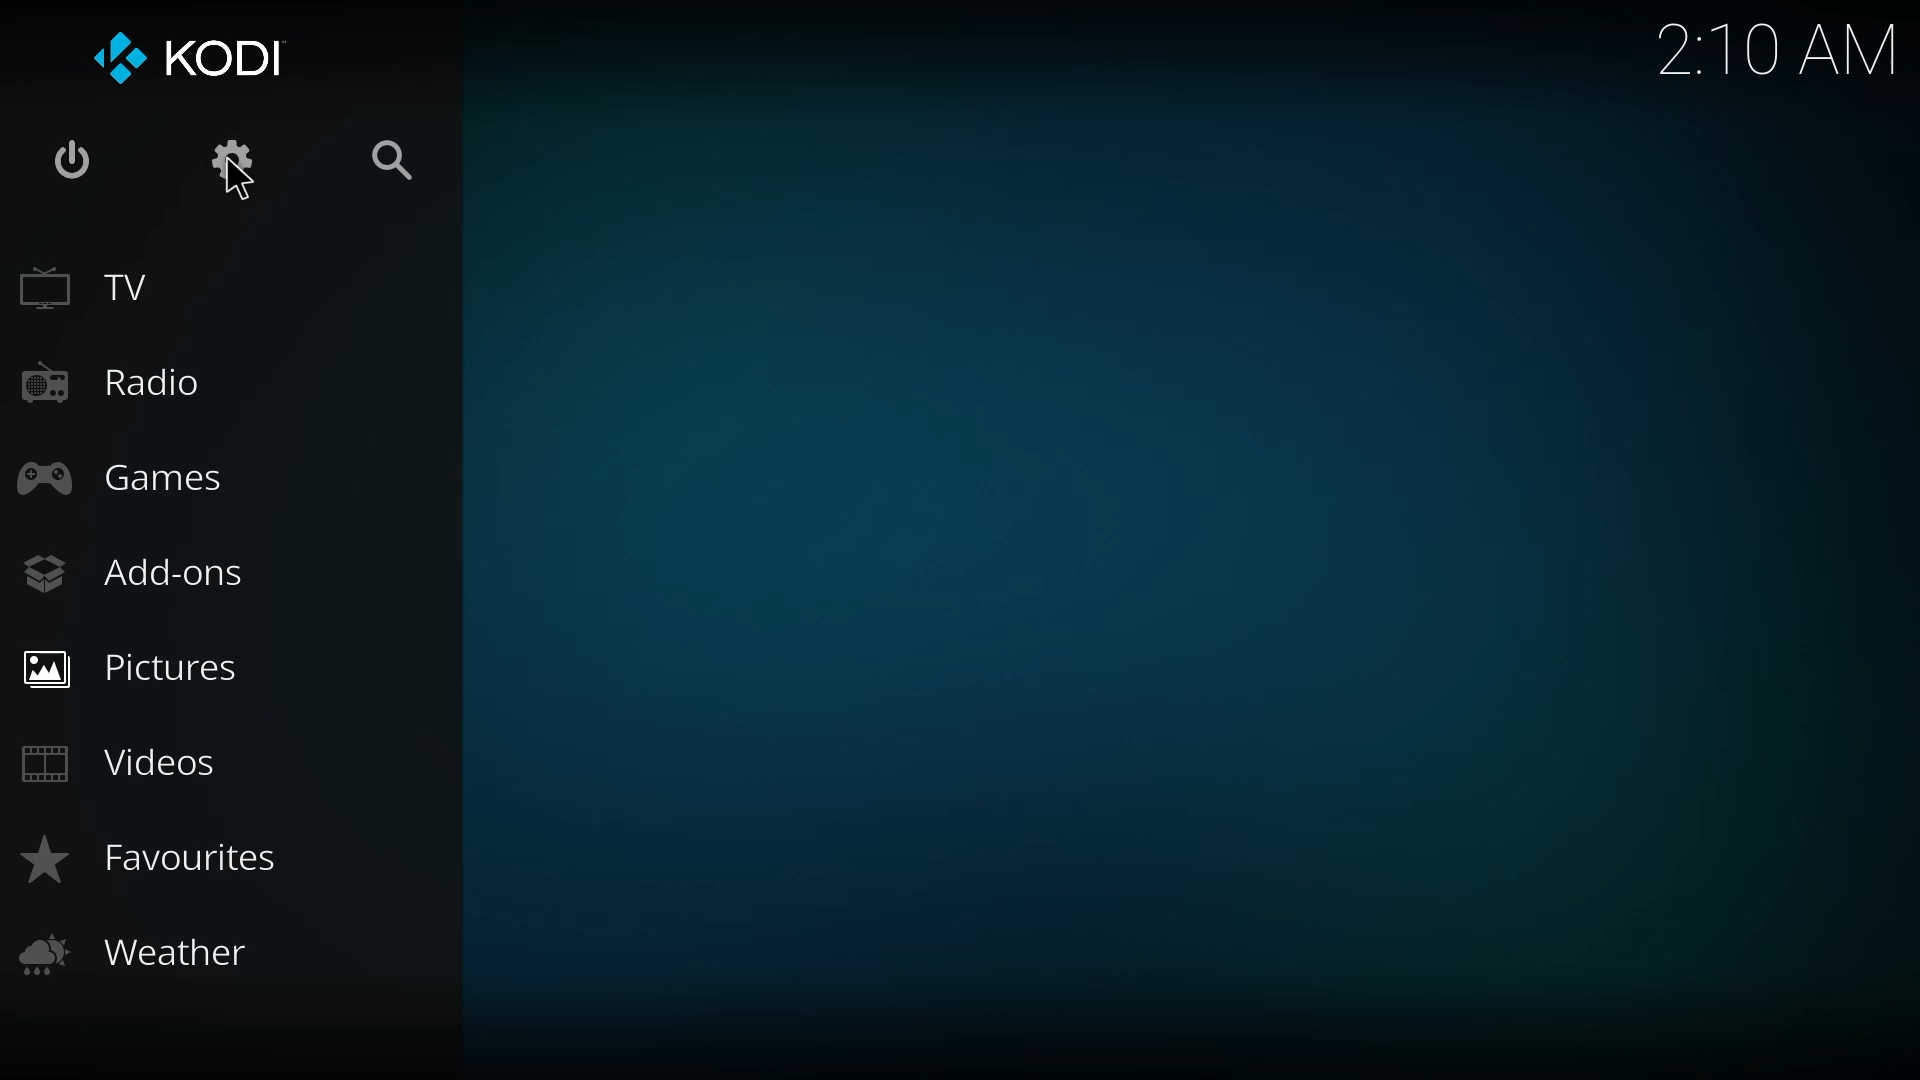 The height and width of the screenshot is (1080, 1920). I want to click on kodi, so click(195, 57).